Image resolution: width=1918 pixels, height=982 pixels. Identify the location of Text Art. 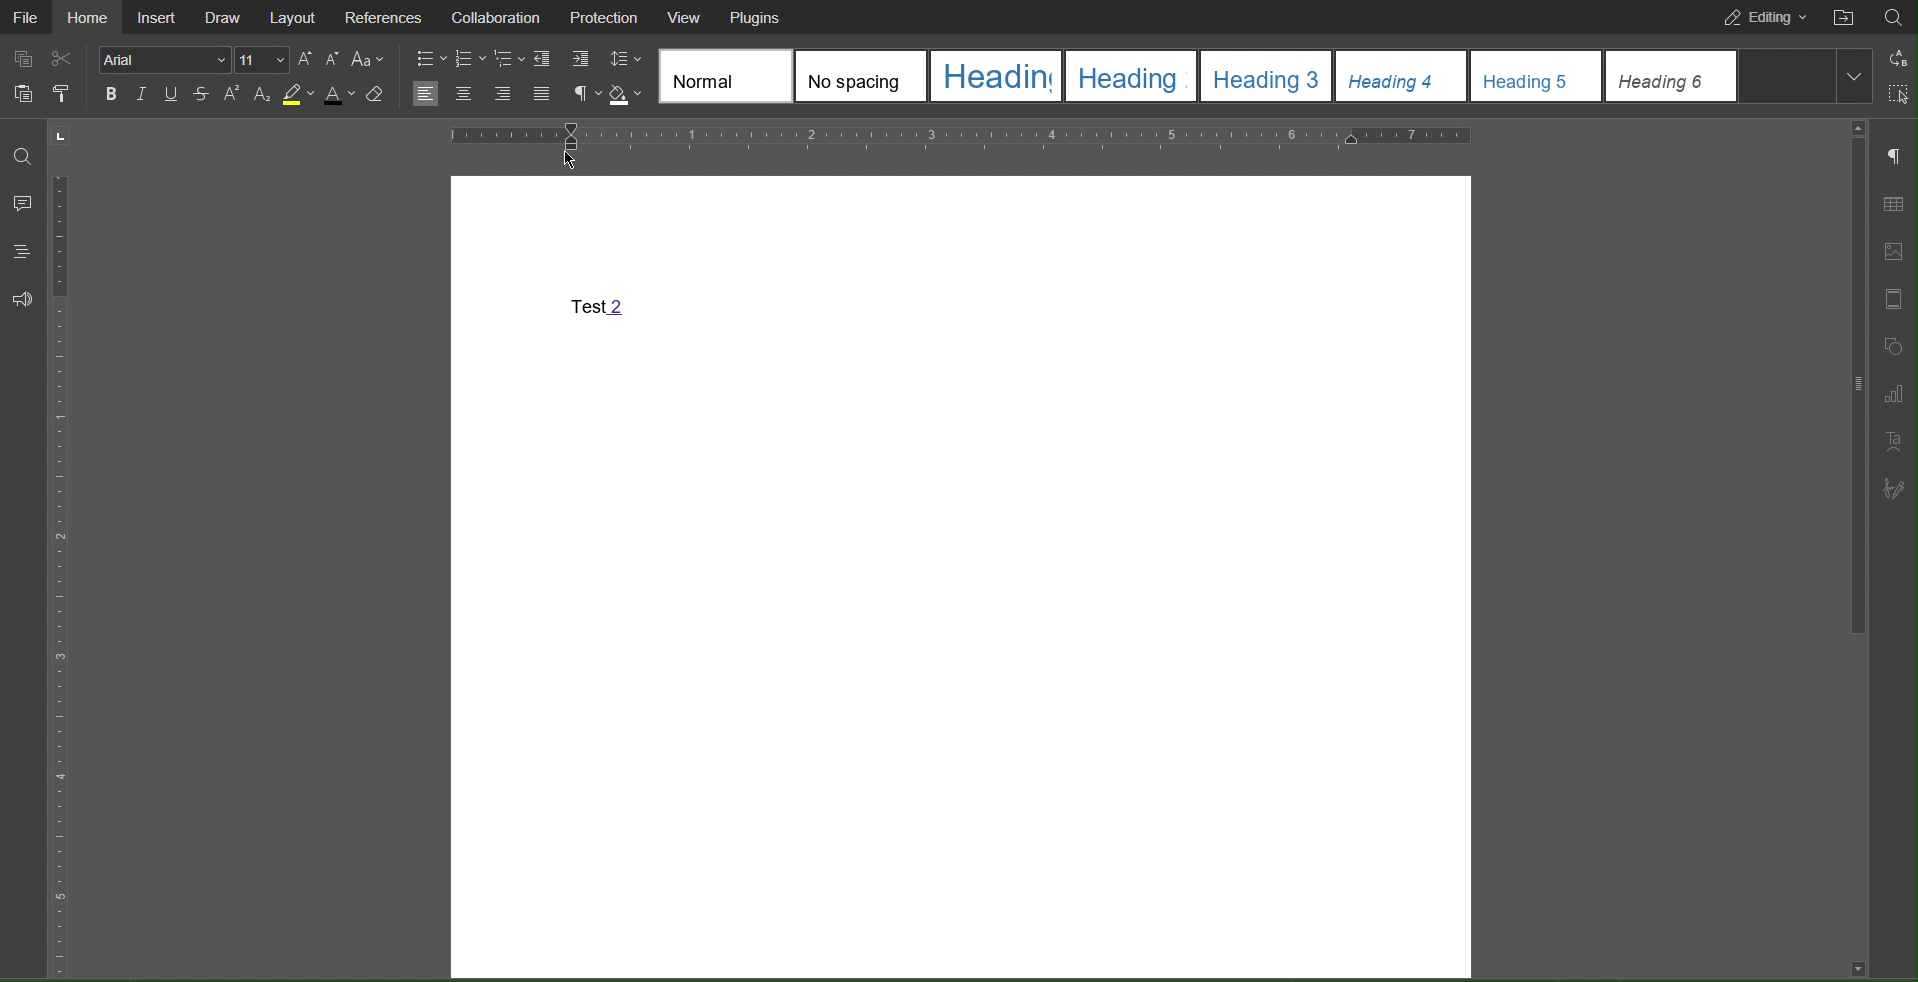
(1900, 440).